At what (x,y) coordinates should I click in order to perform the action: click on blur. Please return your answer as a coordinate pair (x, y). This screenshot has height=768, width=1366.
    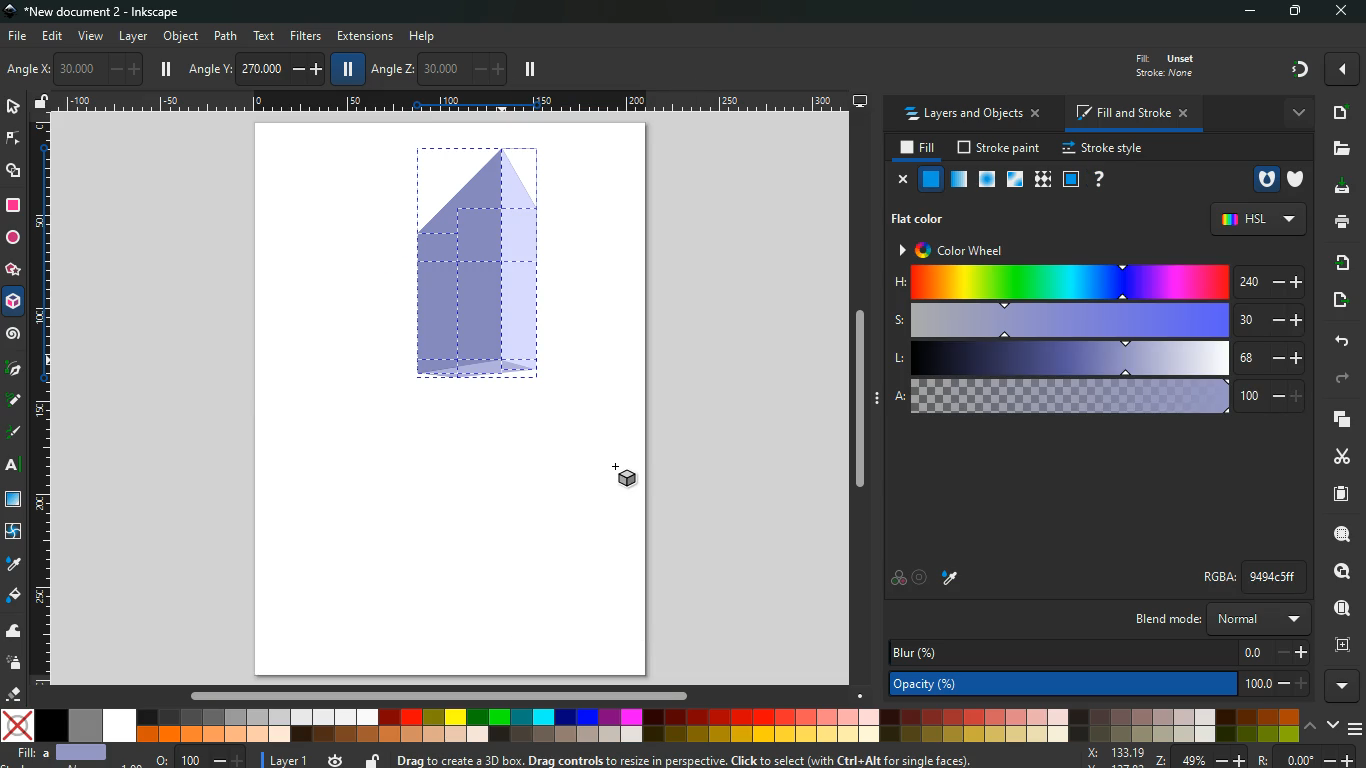
    Looking at the image, I should click on (1101, 651).